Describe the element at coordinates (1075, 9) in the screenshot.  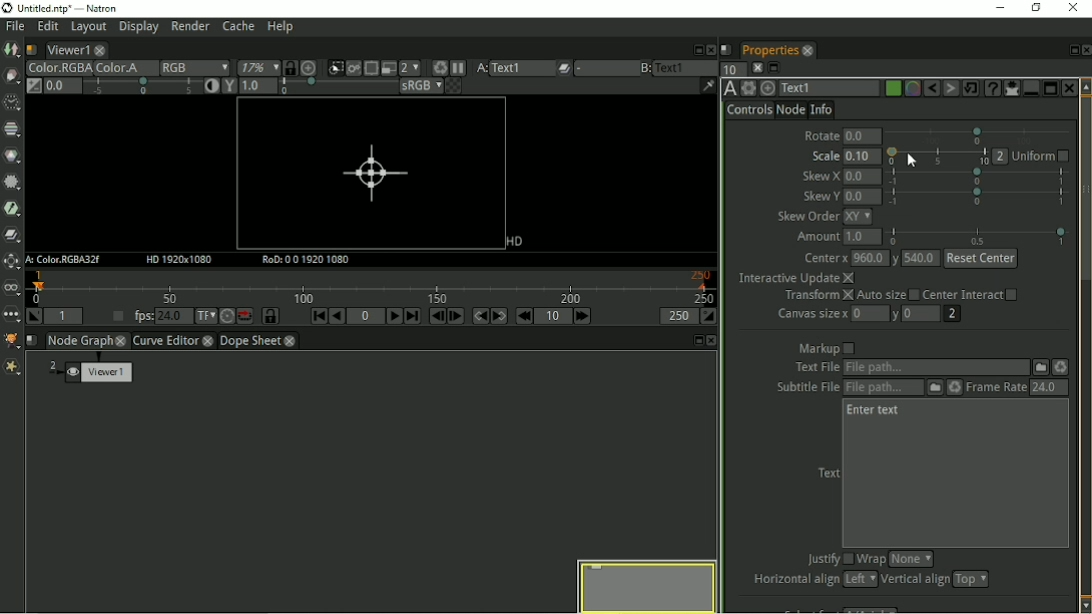
I see `Close` at that location.